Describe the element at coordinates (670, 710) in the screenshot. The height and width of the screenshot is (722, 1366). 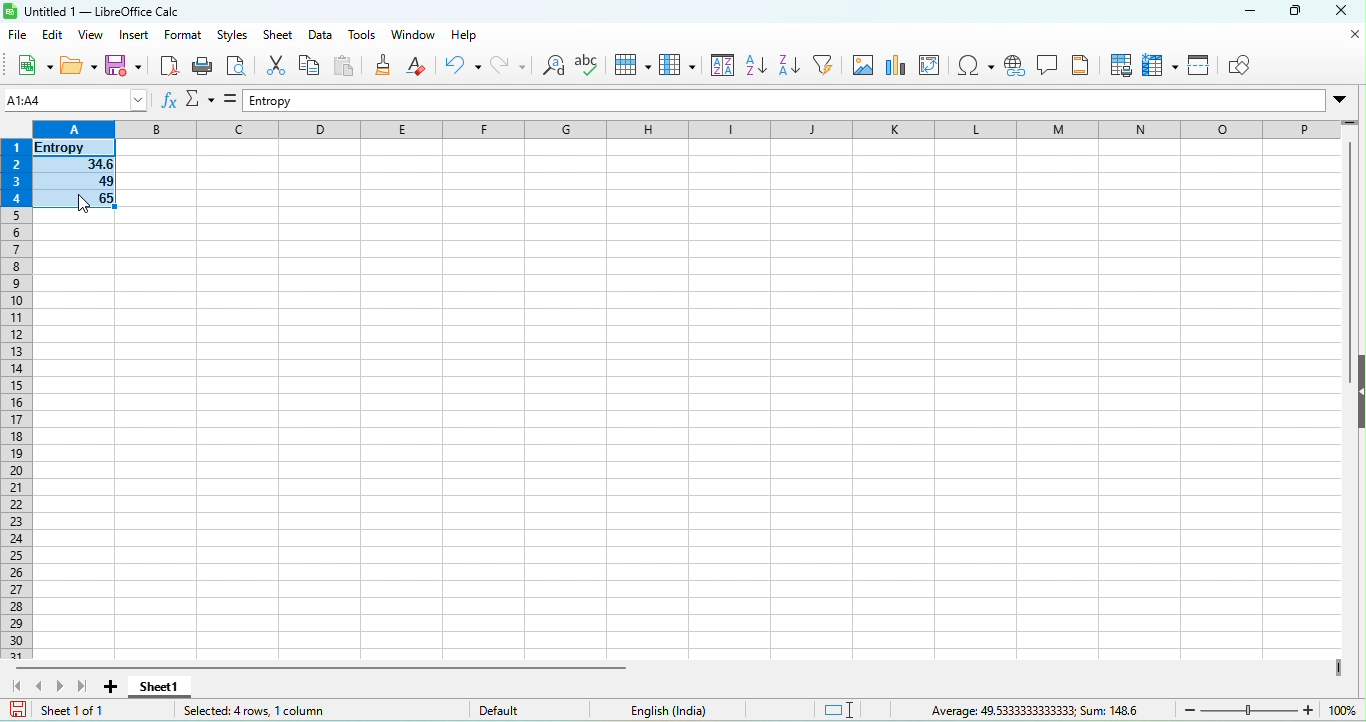
I see `text language` at that location.